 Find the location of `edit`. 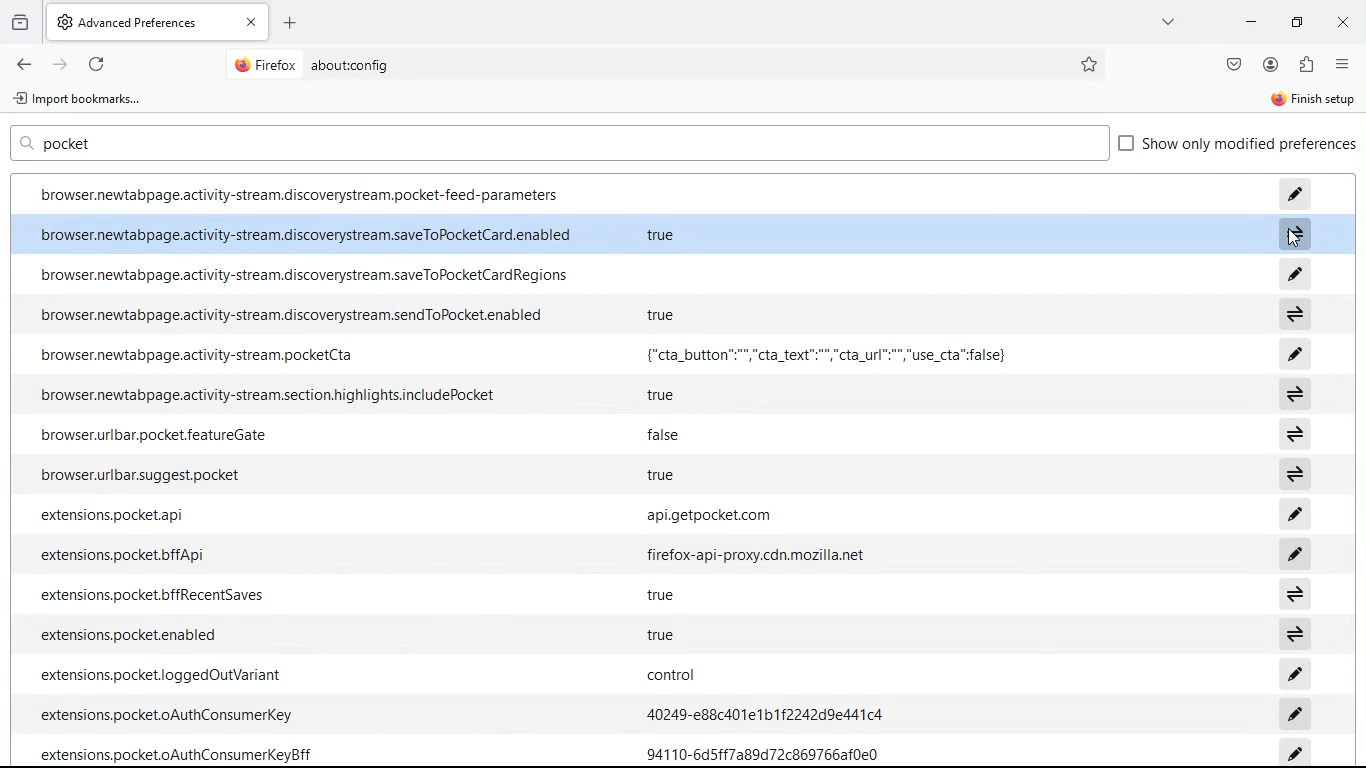

edit is located at coordinates (1296, 713).